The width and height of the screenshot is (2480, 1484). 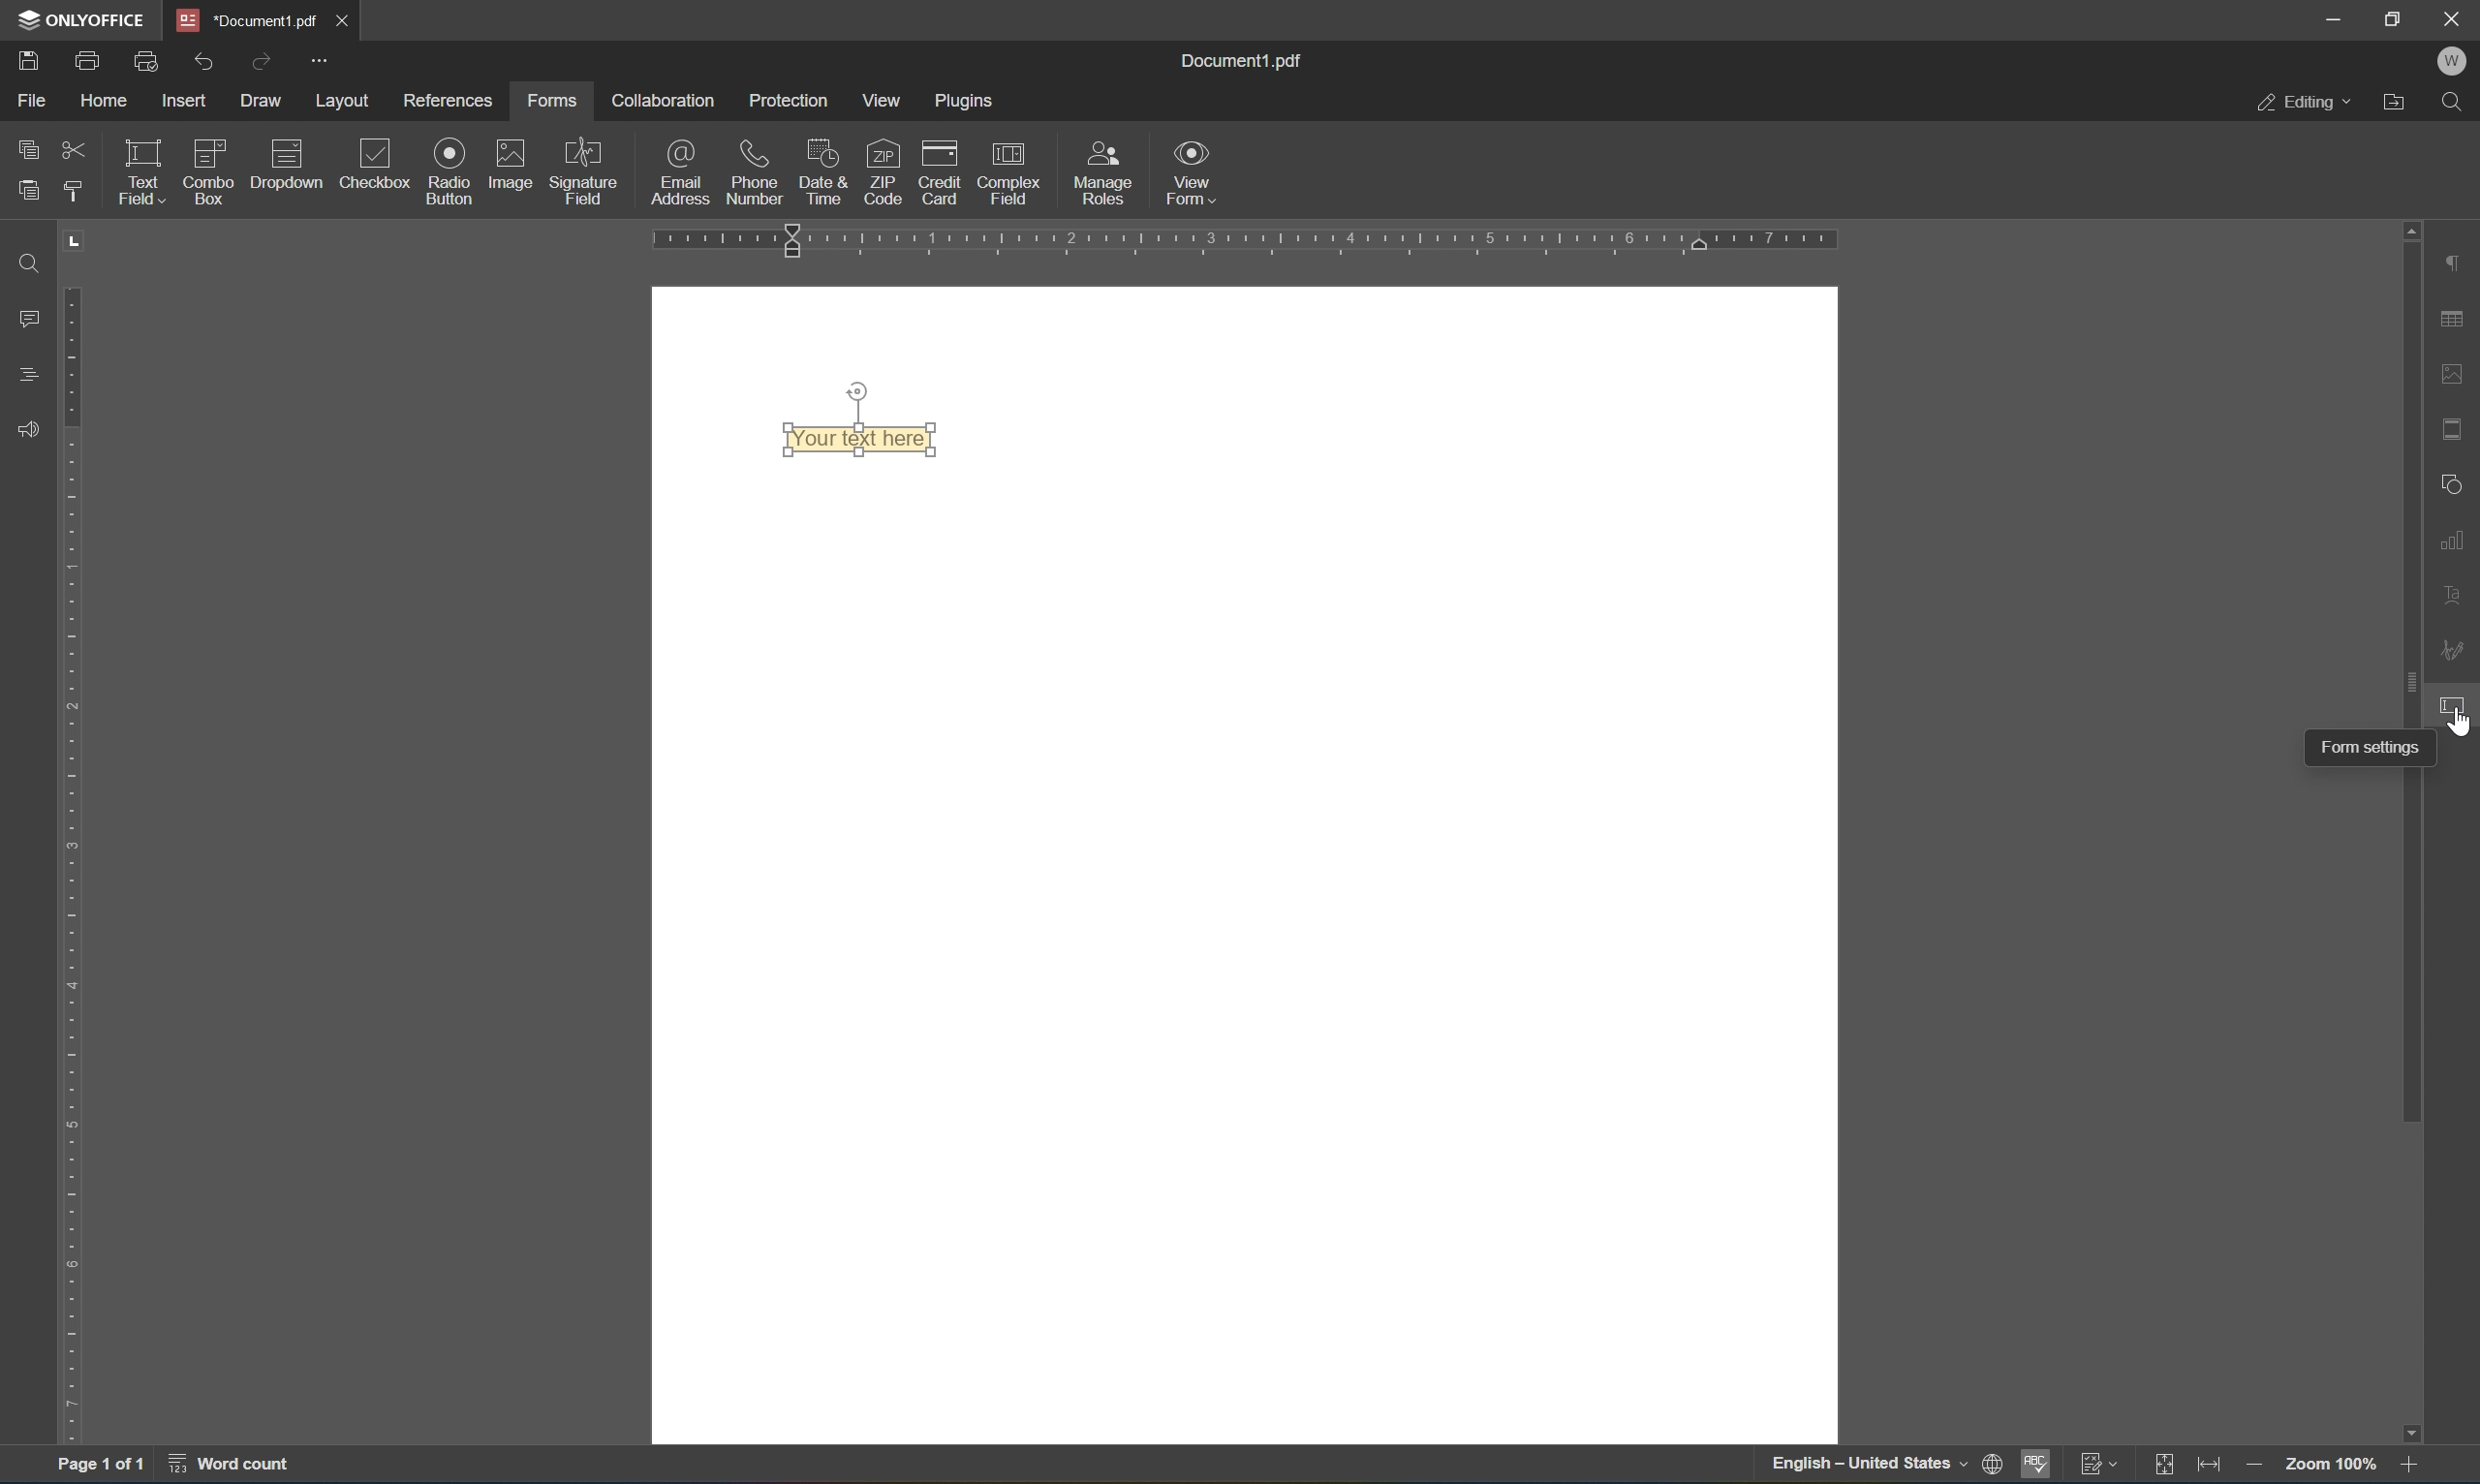 What do you see at coordinates (878, 96) in the screenshot?
I see `view` at bounding box center [878, 96].